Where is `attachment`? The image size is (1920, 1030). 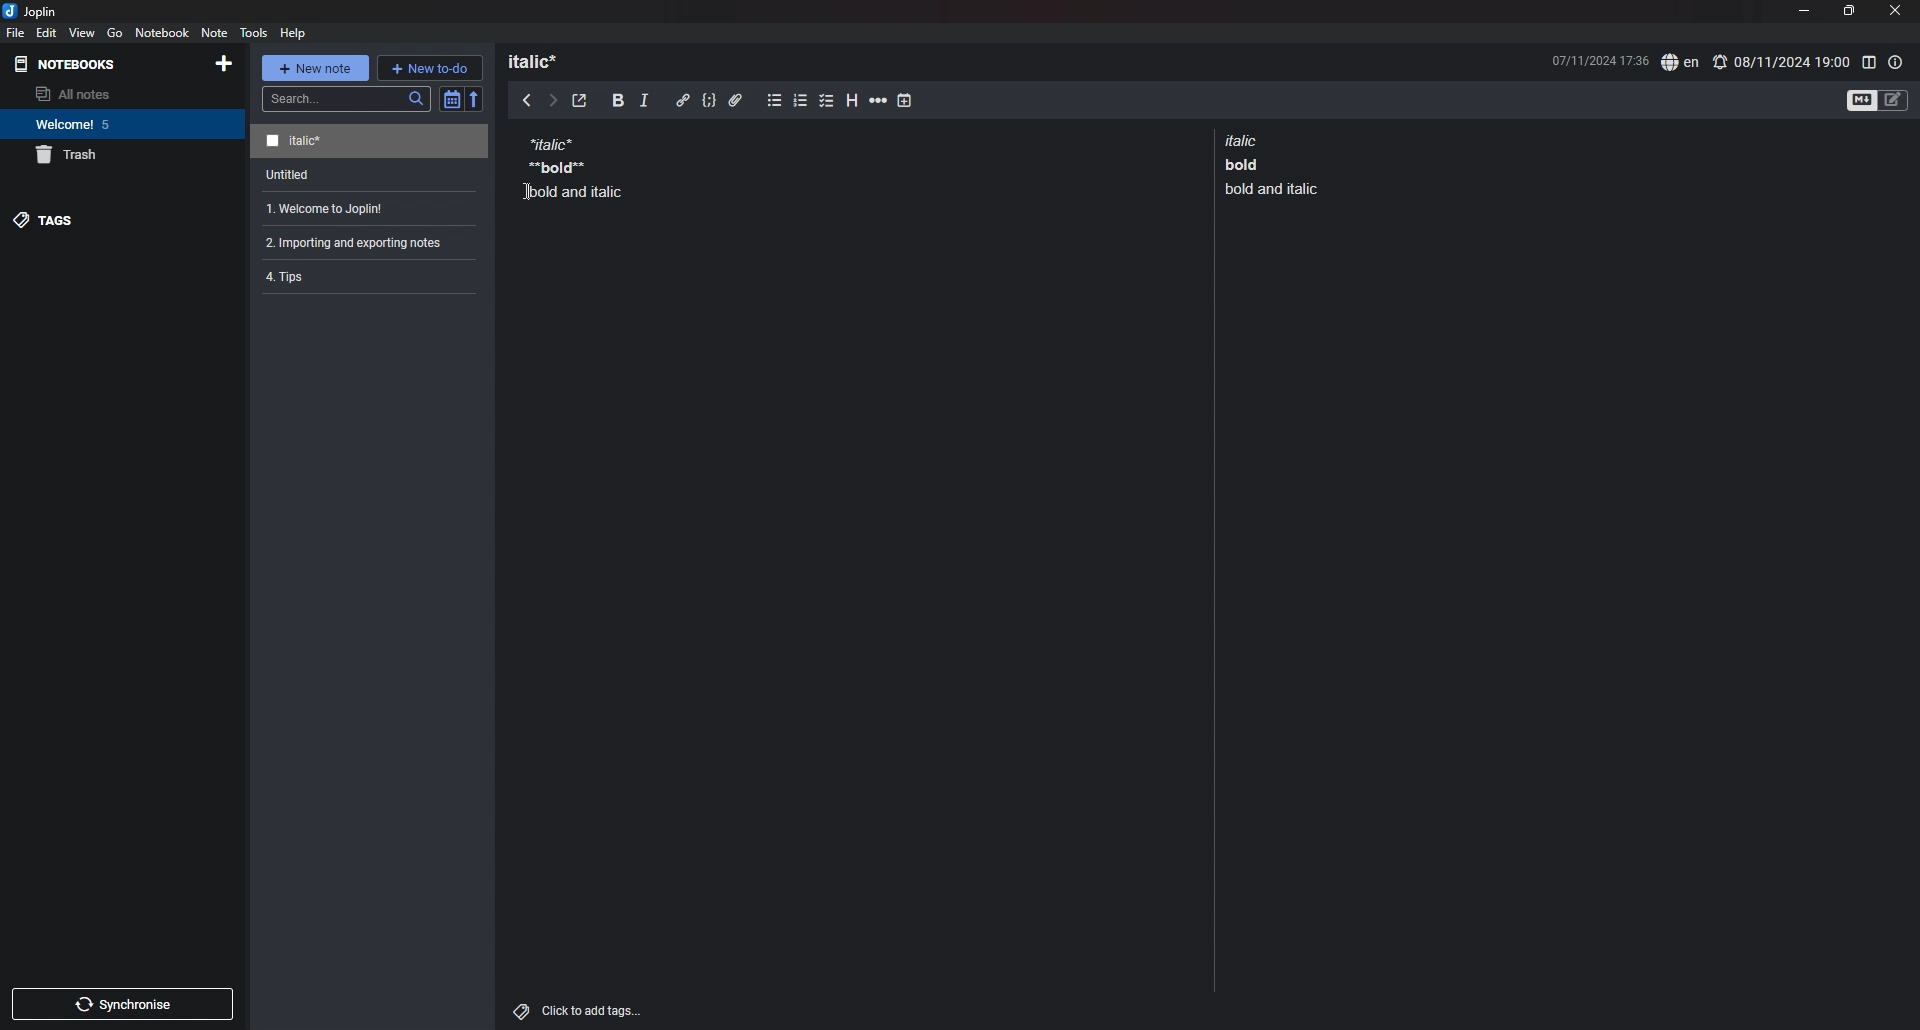
attachment is located at coordinates (736, 101).